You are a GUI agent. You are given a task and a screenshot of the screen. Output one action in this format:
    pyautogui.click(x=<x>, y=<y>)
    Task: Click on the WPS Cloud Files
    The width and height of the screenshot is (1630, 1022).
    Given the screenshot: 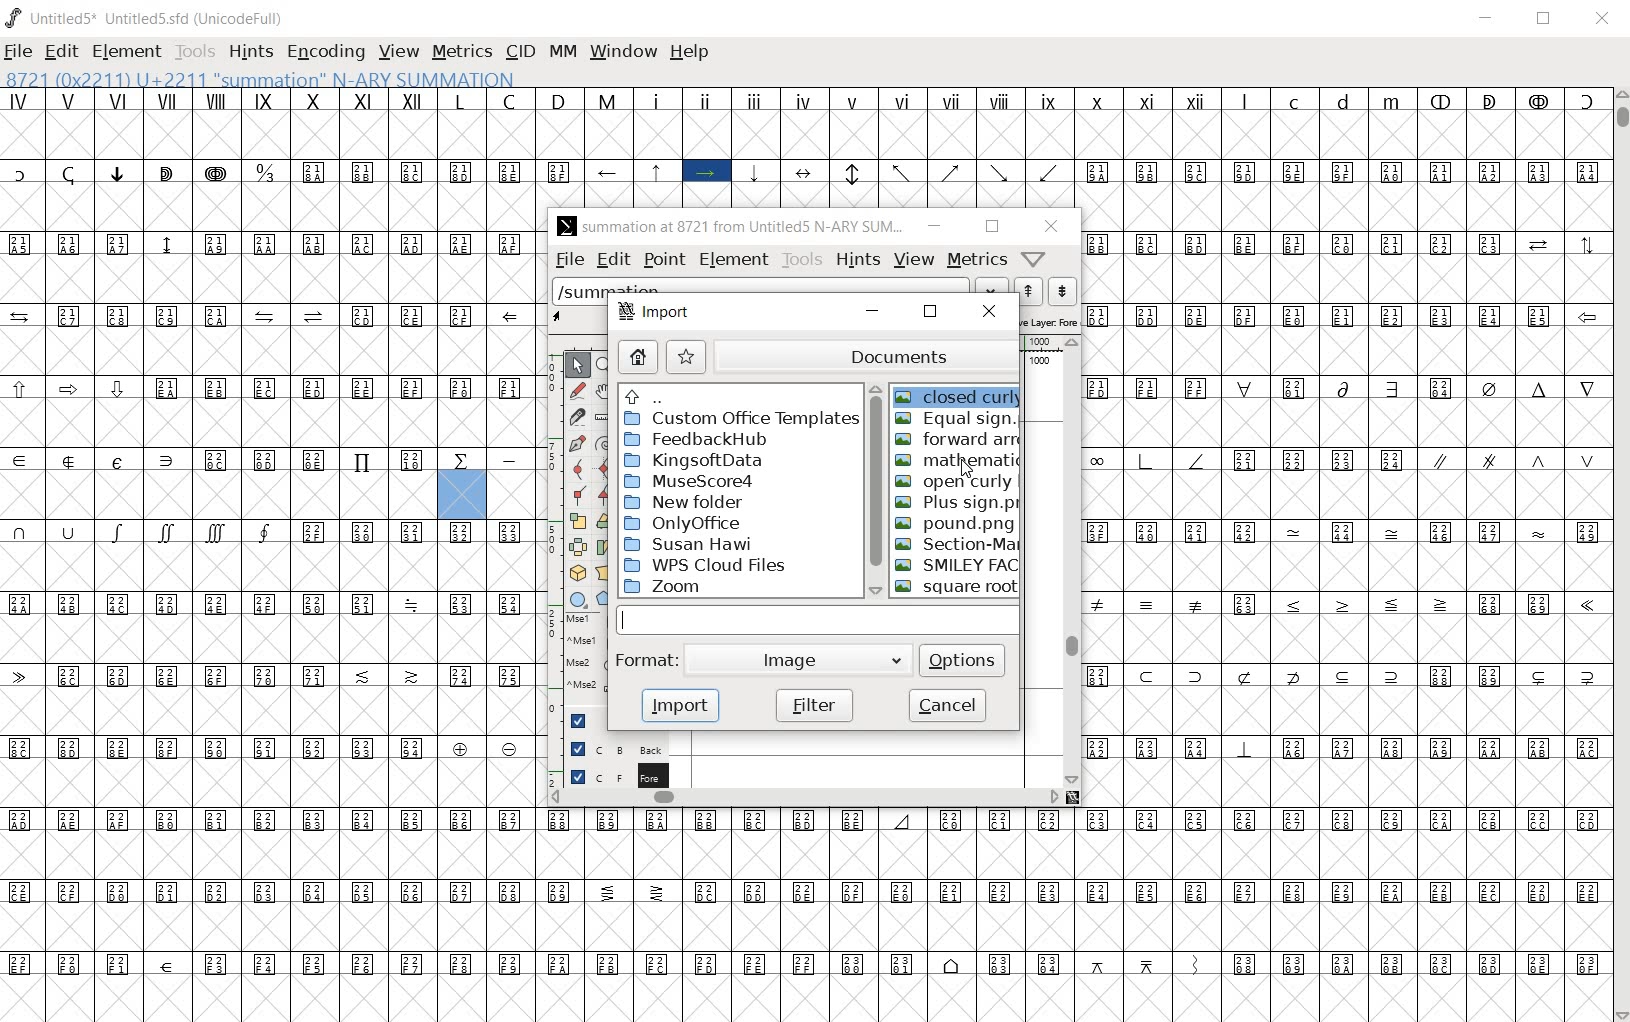 What is the action you would take?
    pyautogui.click(x=707, y=565)
    